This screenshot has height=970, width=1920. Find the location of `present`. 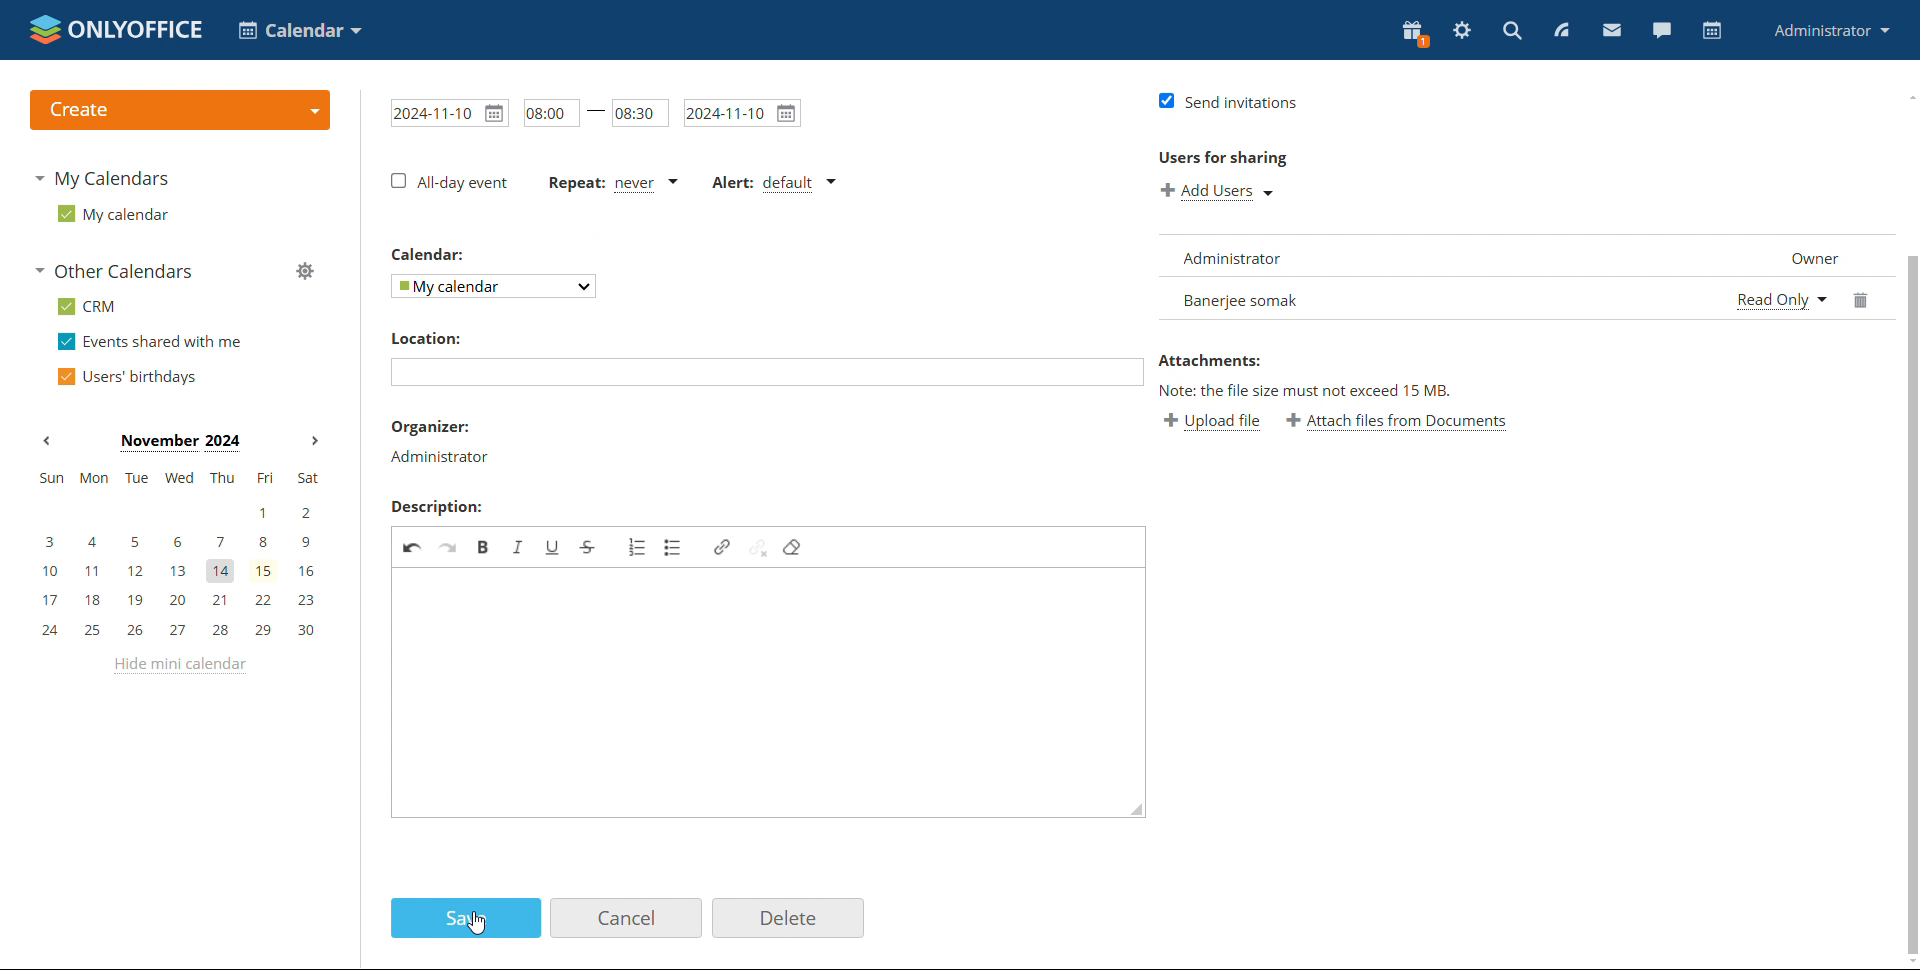

present is located at coordinates (1415, 34).